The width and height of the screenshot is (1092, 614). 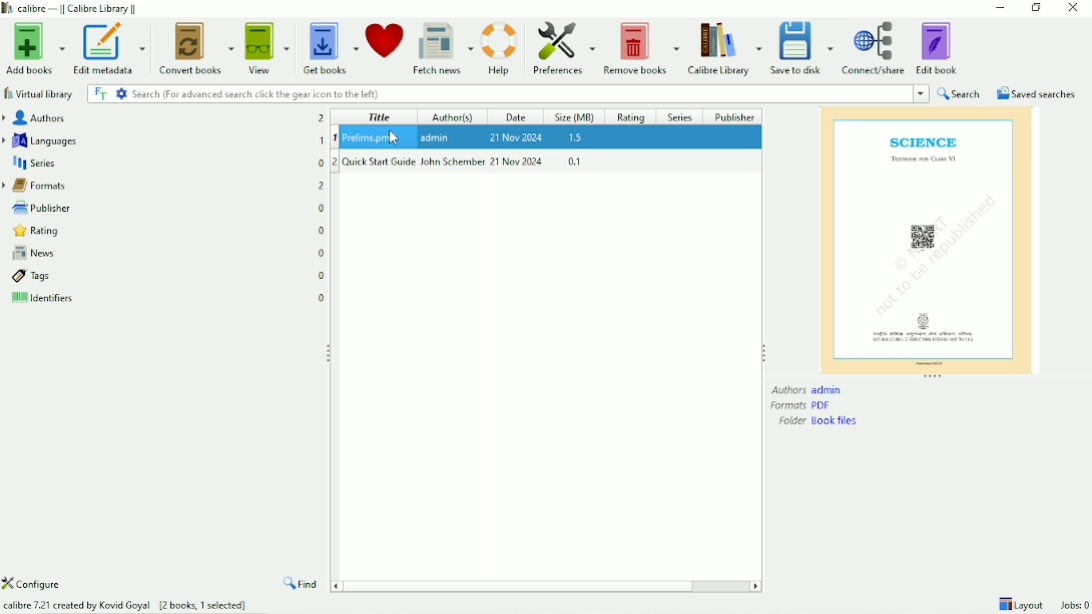 What do you see at coordinates (561, 49) in the screenshot?
I see `Preferences` at bounding box center [561, 49].